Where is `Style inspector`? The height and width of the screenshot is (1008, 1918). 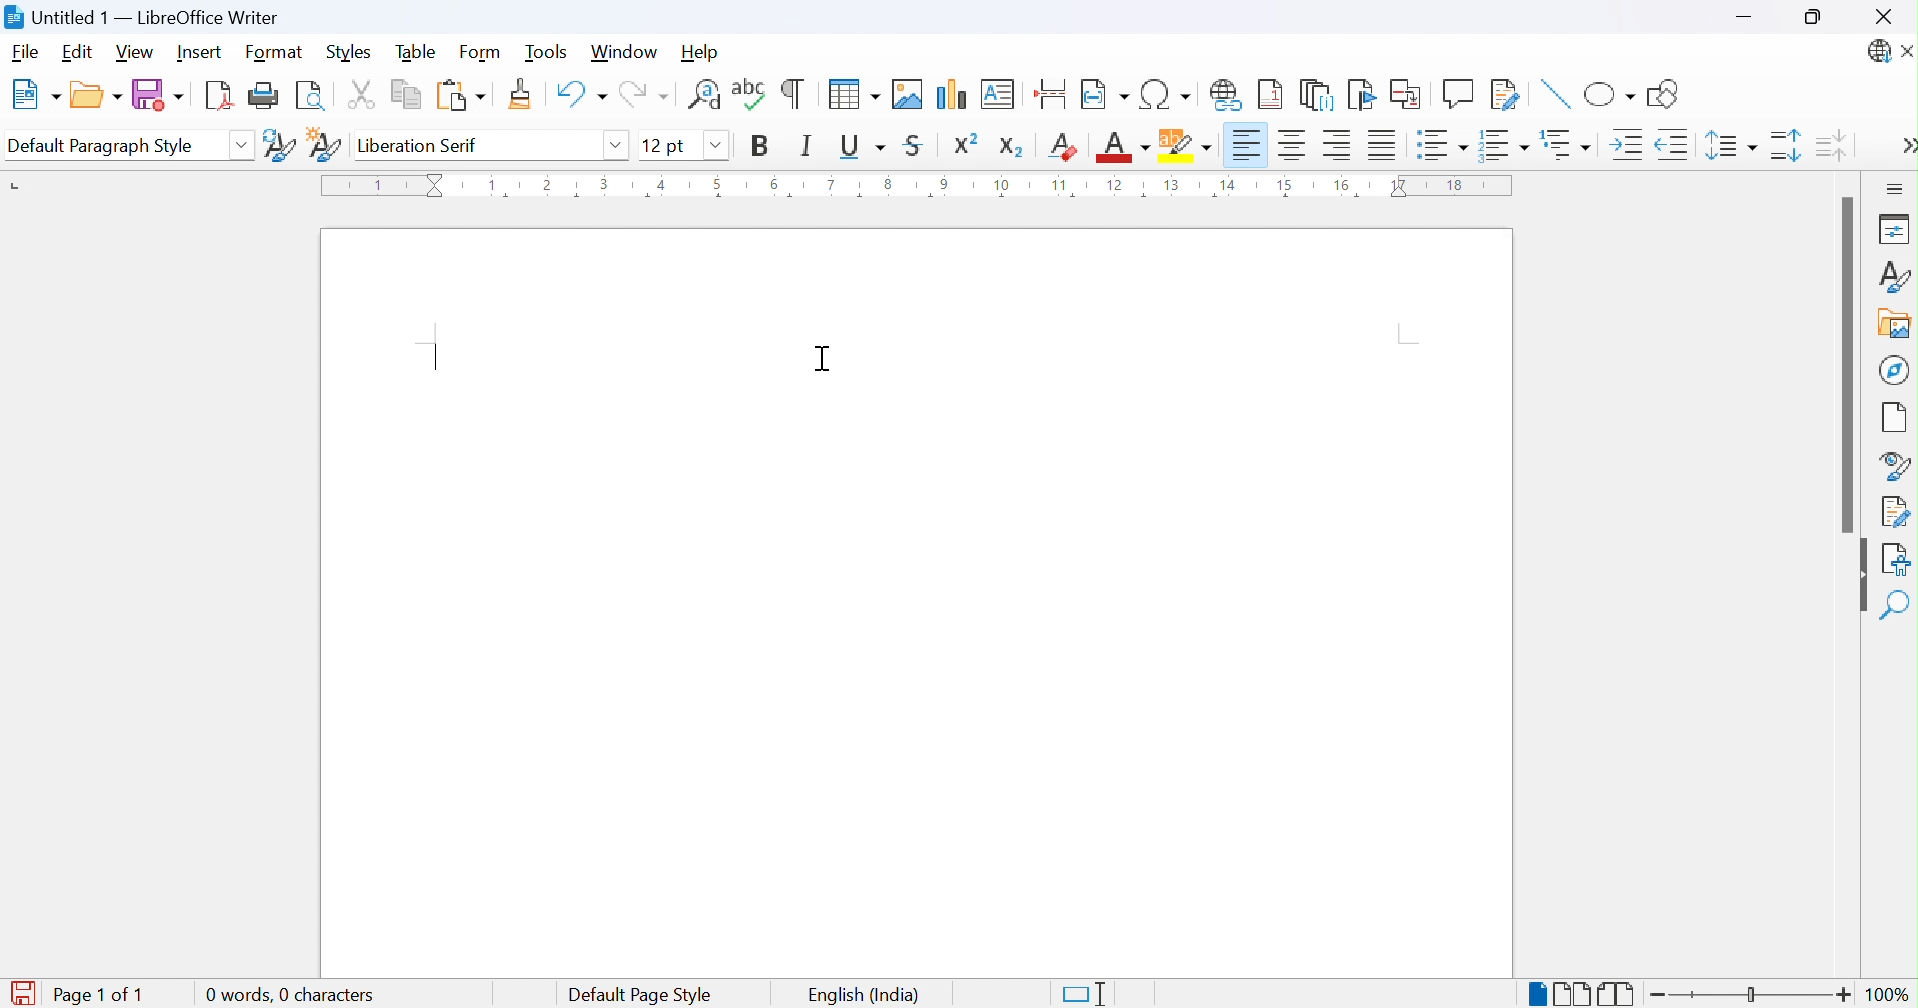 Style inspector is located at coordinates (1893, 464).